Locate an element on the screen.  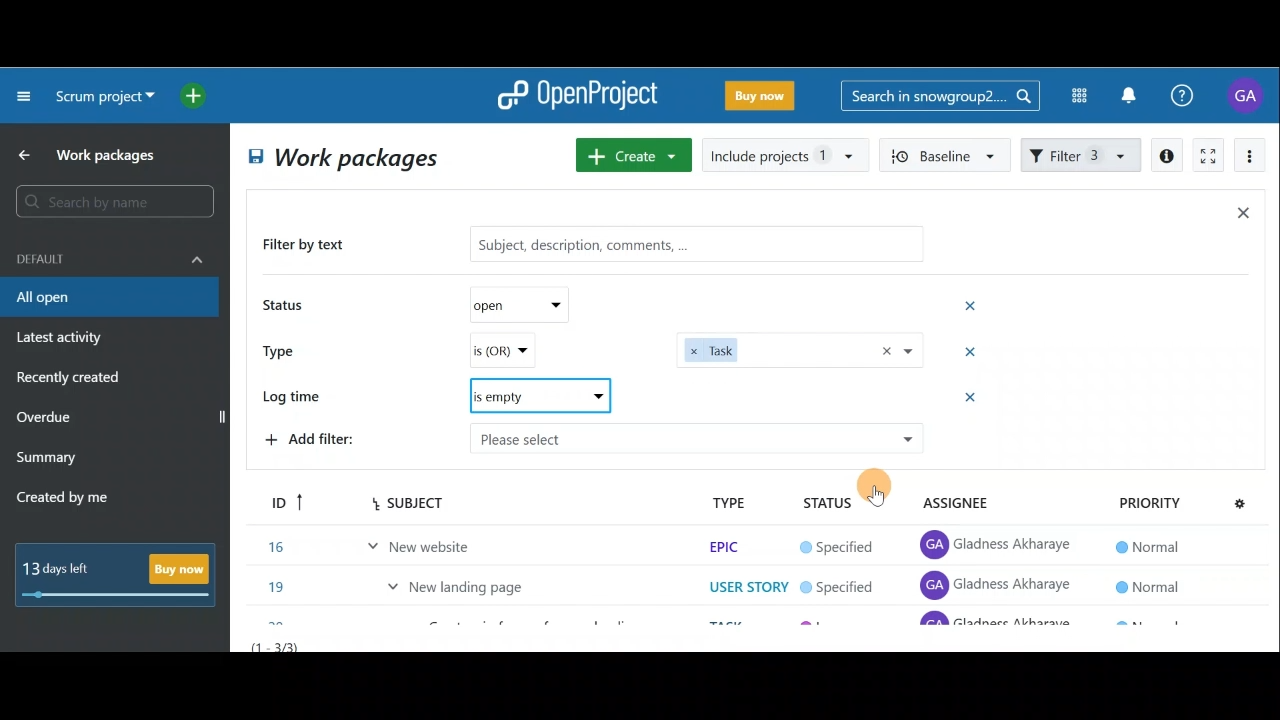
Type is located at coordinates (286, 349).